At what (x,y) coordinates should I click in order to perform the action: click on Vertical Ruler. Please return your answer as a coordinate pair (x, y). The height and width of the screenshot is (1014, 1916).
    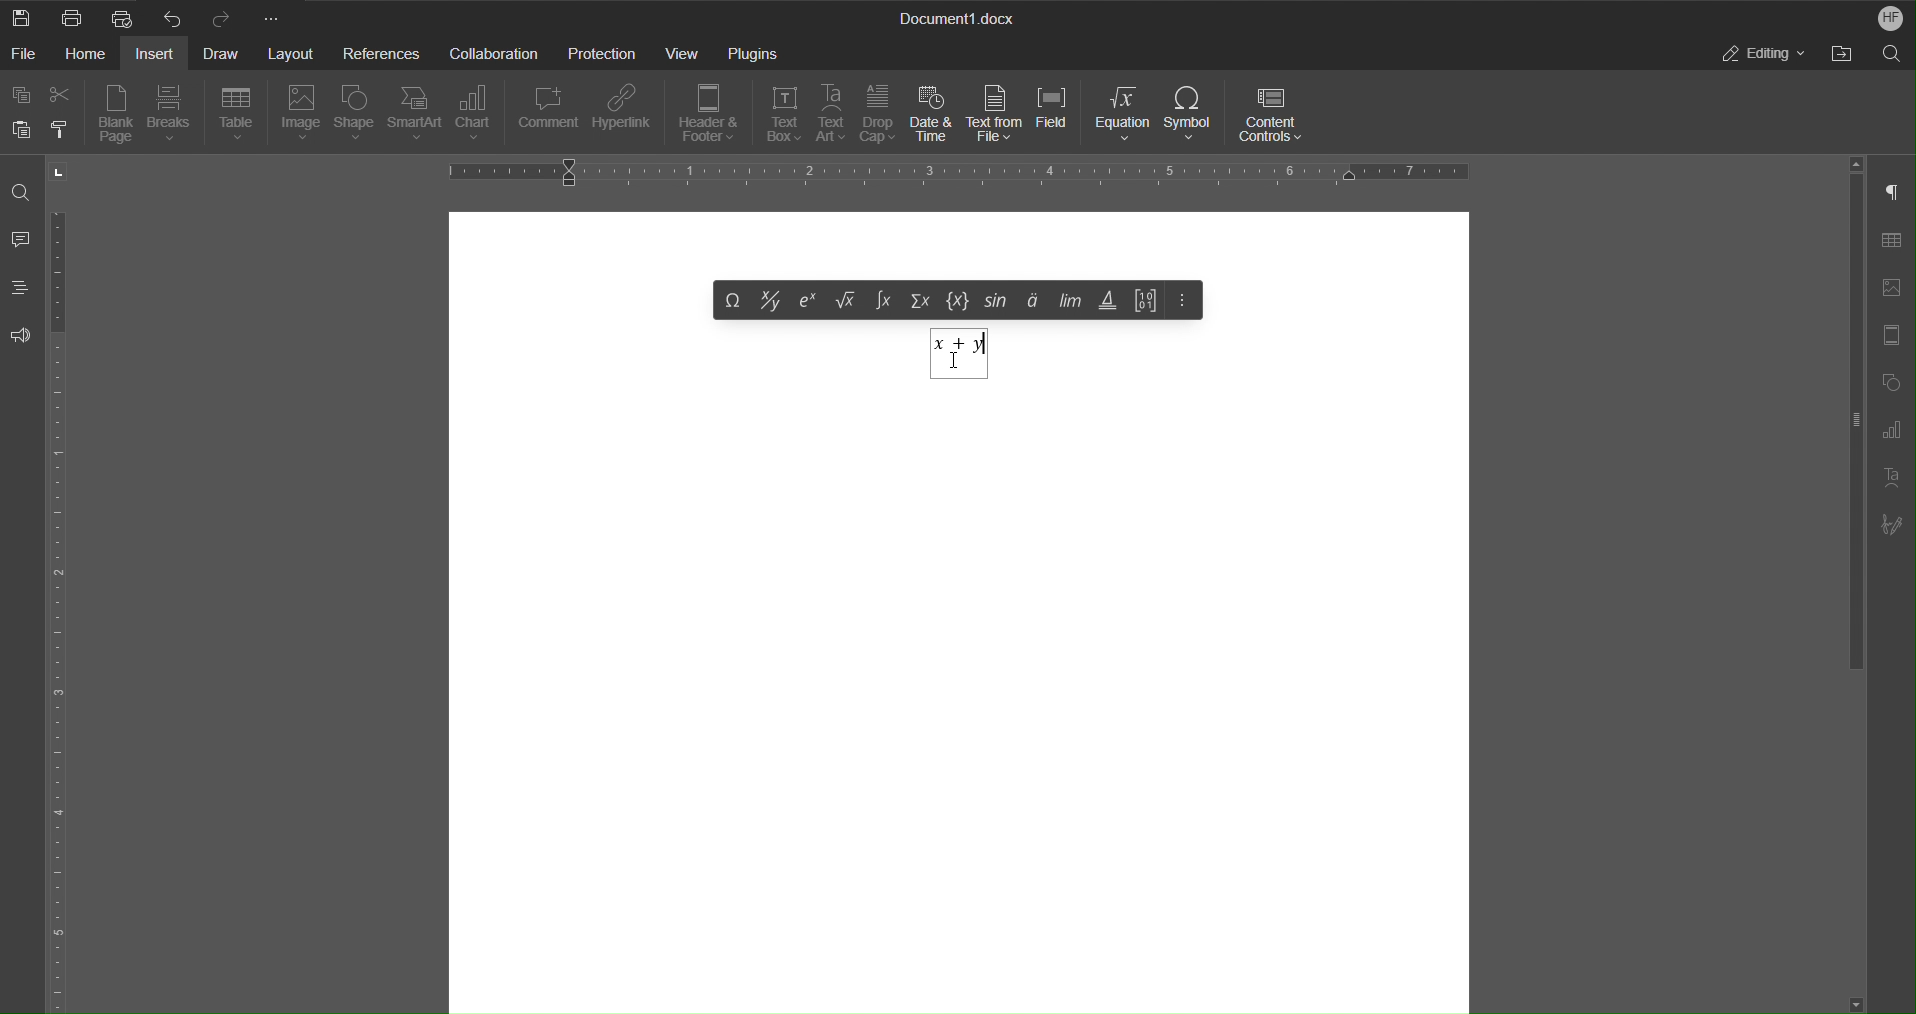
    Looking at the image, I should click on (53, 608).